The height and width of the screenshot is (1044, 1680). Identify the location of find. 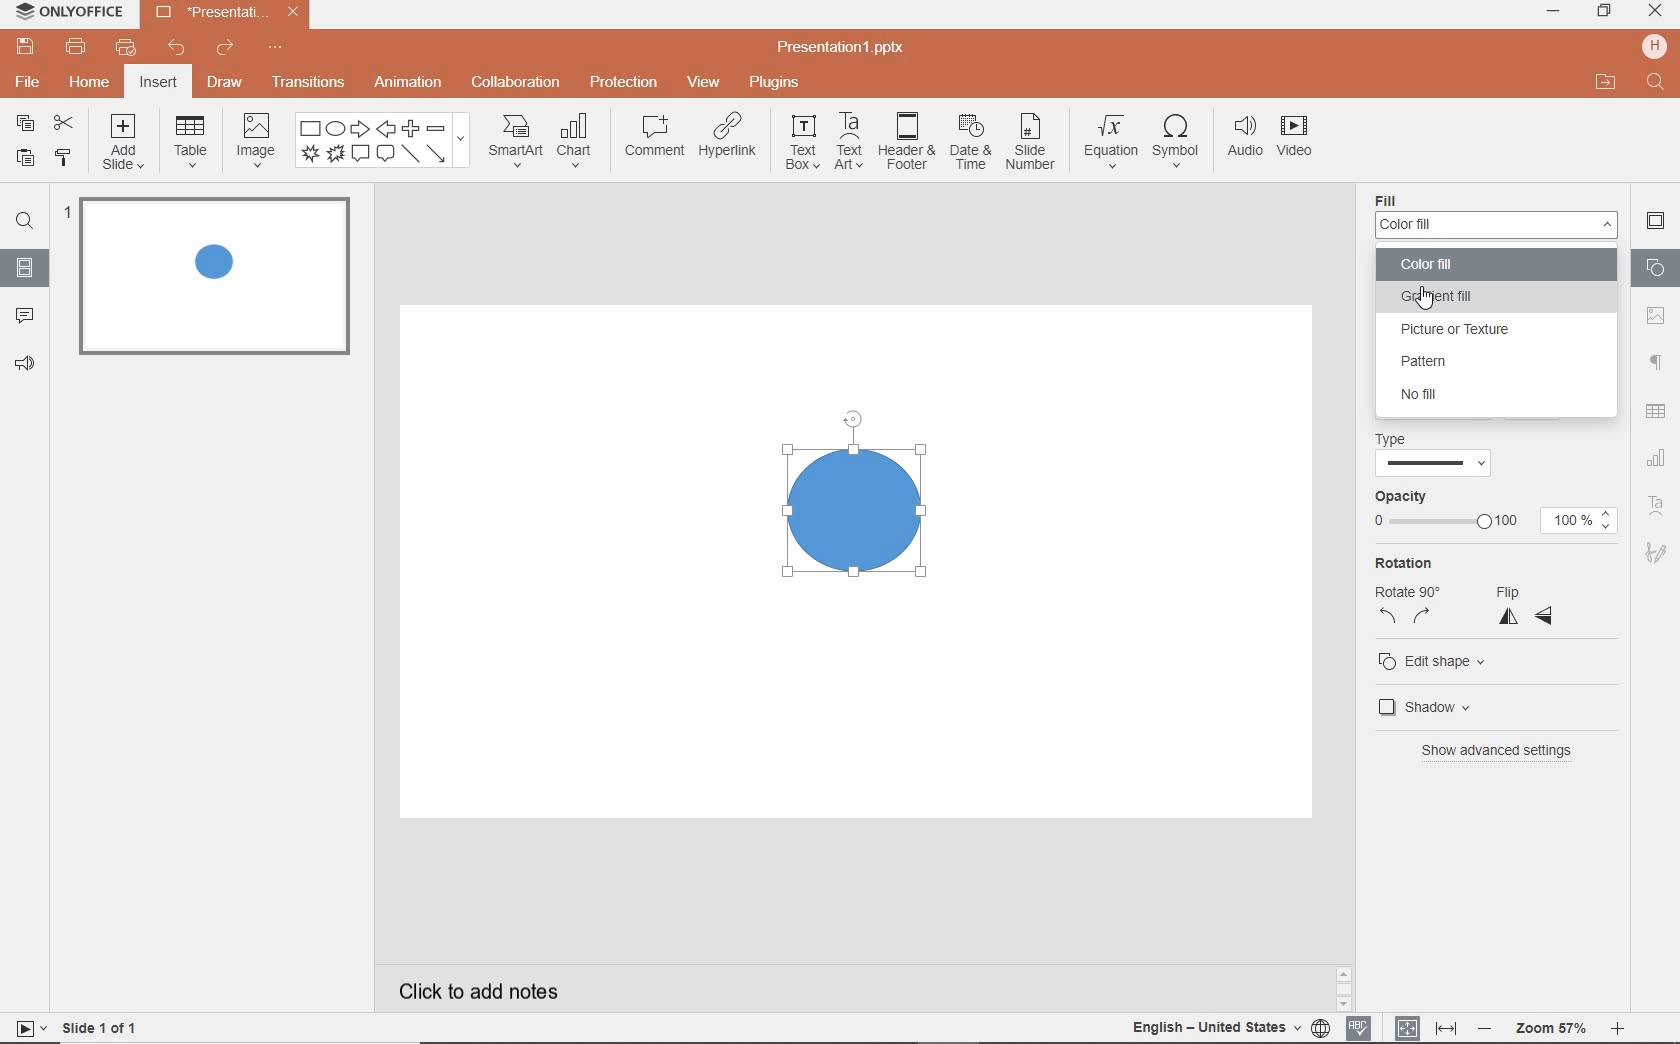
(24, 219).